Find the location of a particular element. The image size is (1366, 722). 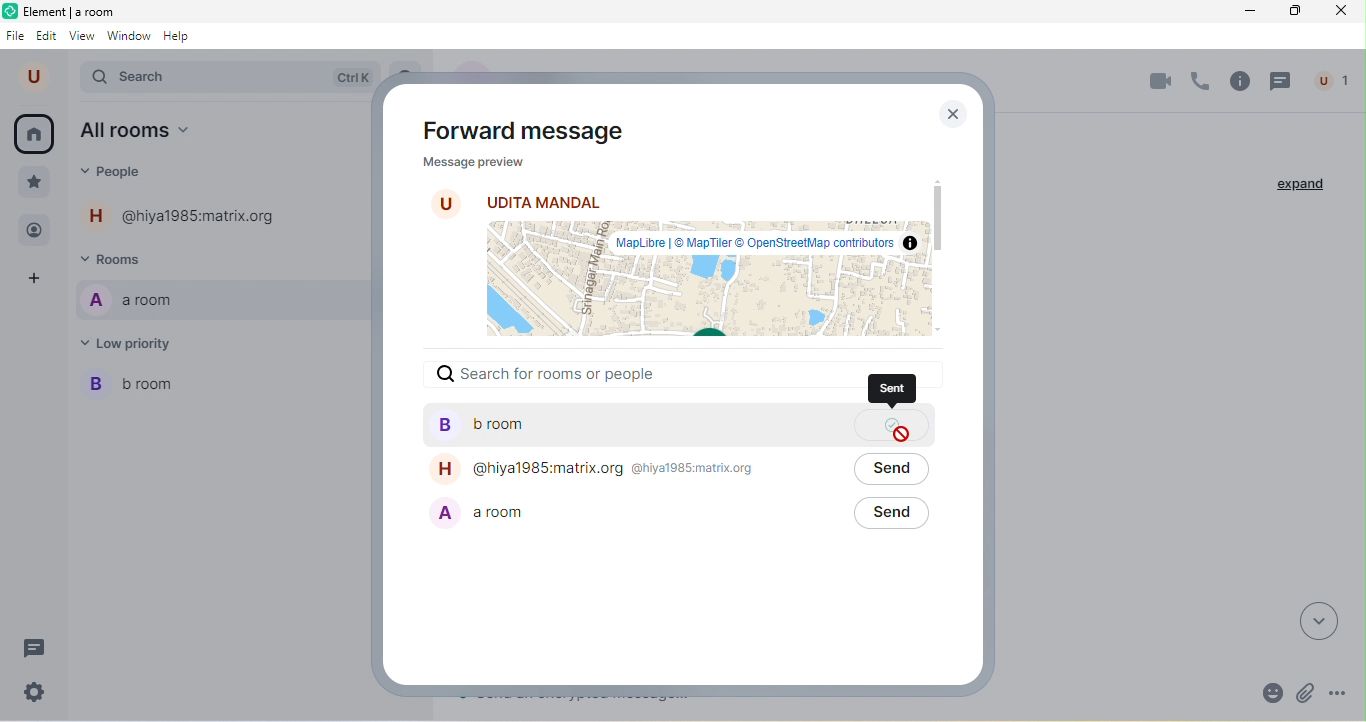

scroll up is located at coordinates (935, 179).